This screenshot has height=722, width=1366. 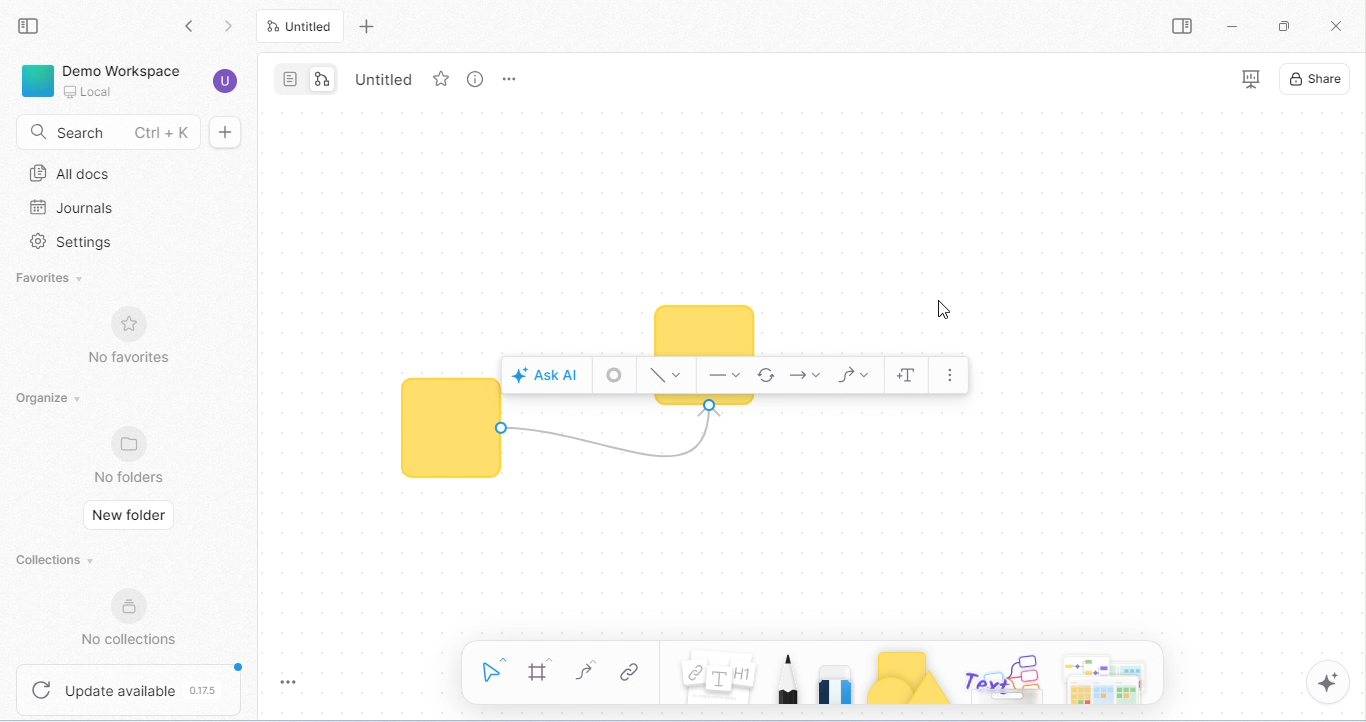 I want to click on eraser, so click(x=838, y=677).